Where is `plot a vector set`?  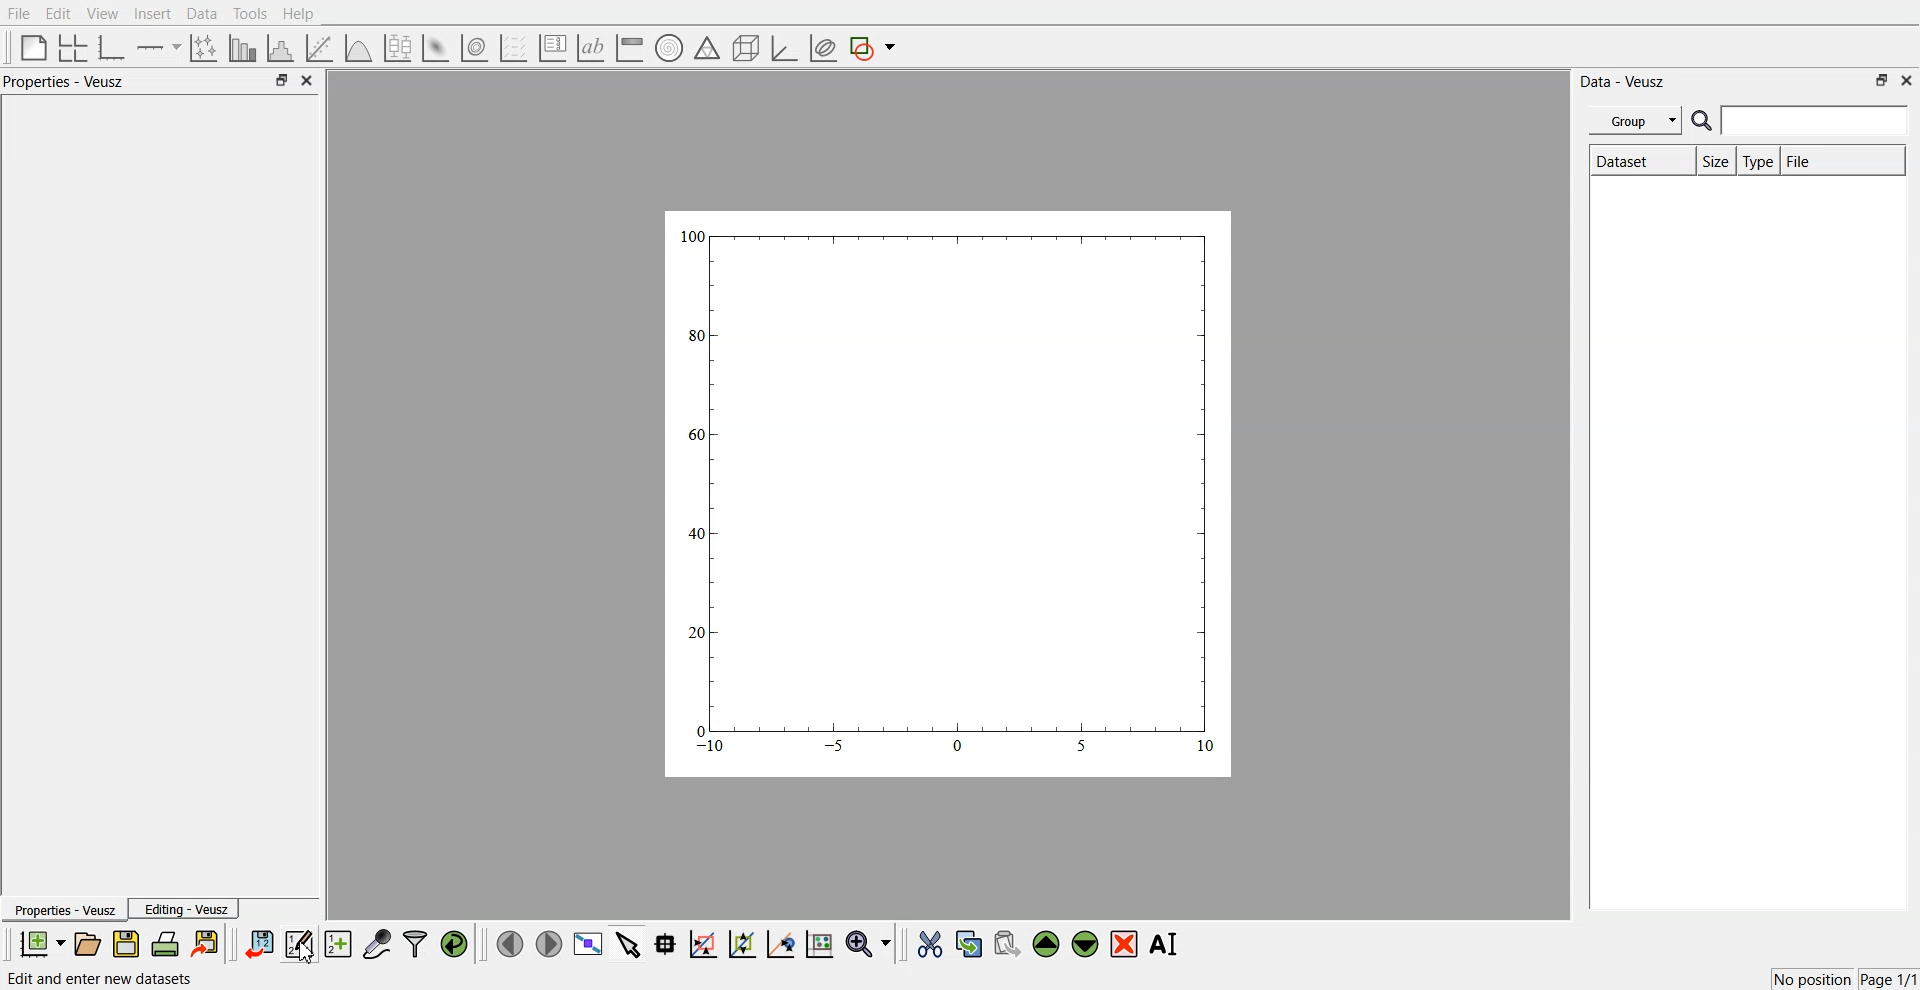 plot a vector set is located at coordinates (515, 48).